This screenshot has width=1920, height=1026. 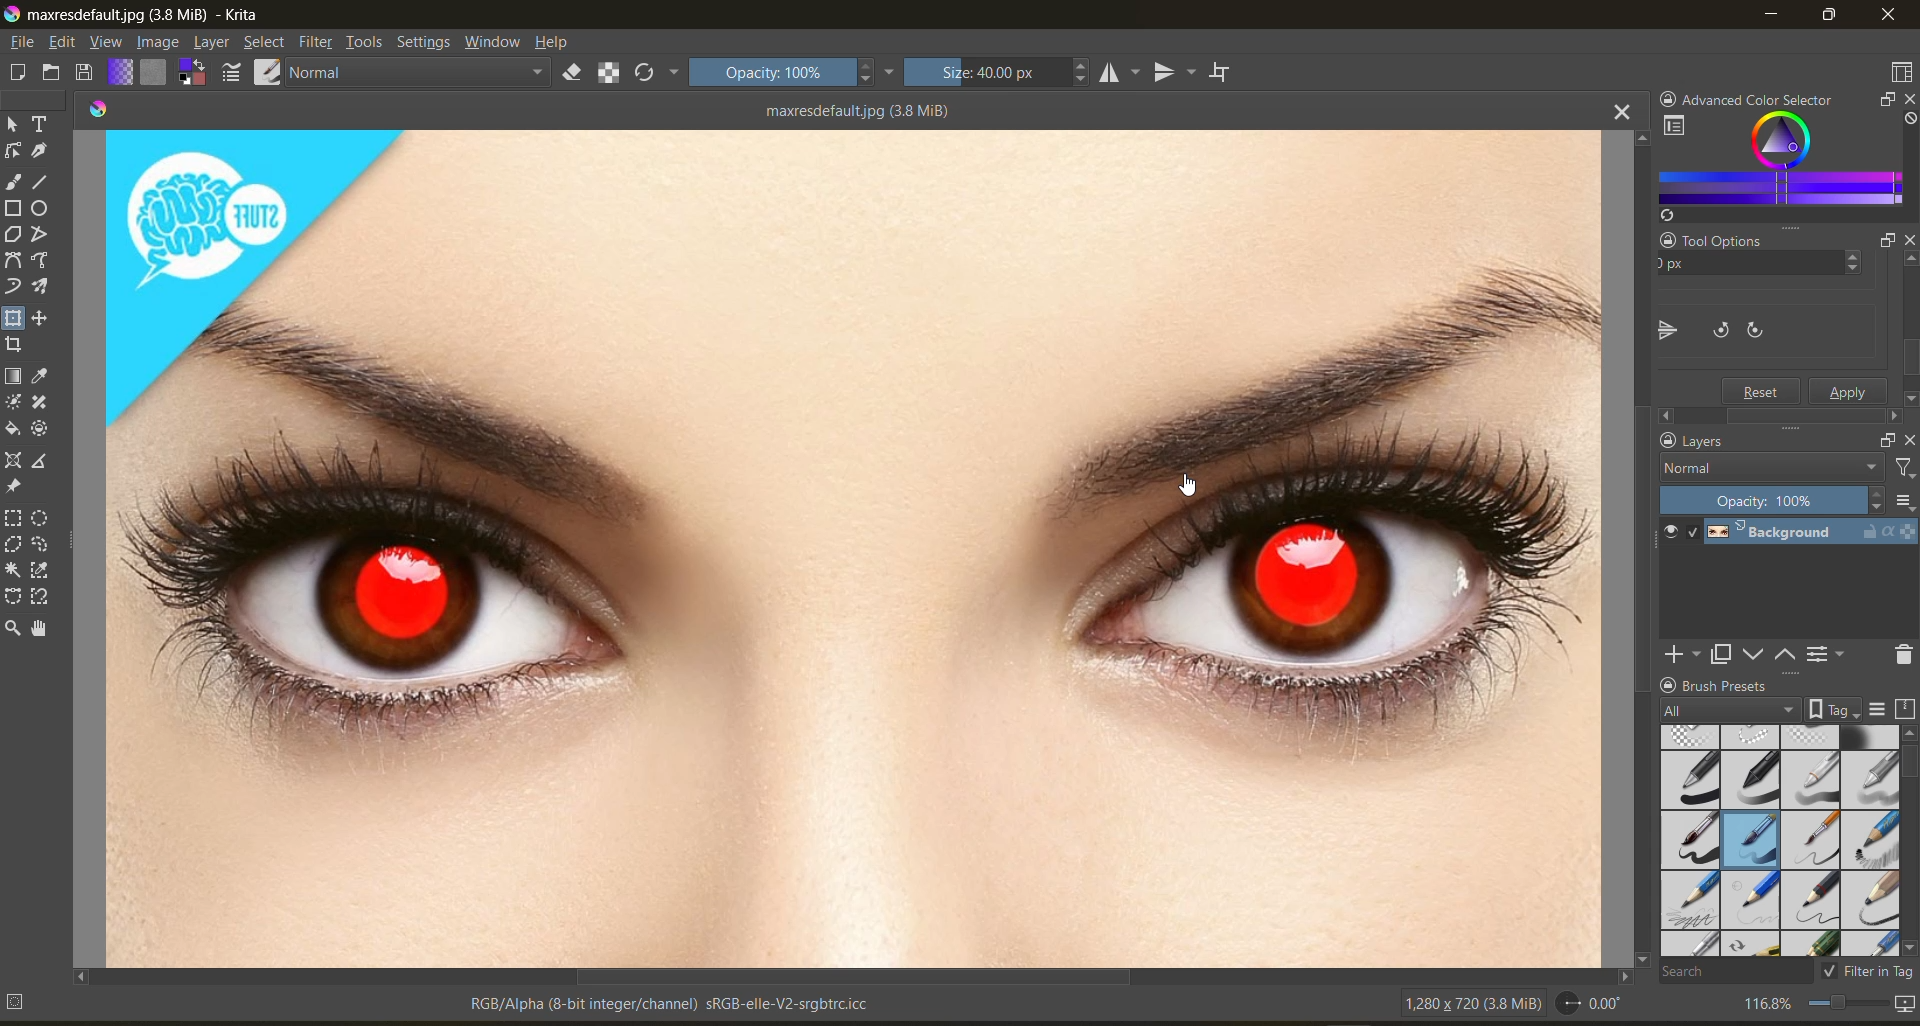 What do you see at coordinates (1906, 98) in the screenshot?
I see `close docker` at bounding box center [1906, 98].